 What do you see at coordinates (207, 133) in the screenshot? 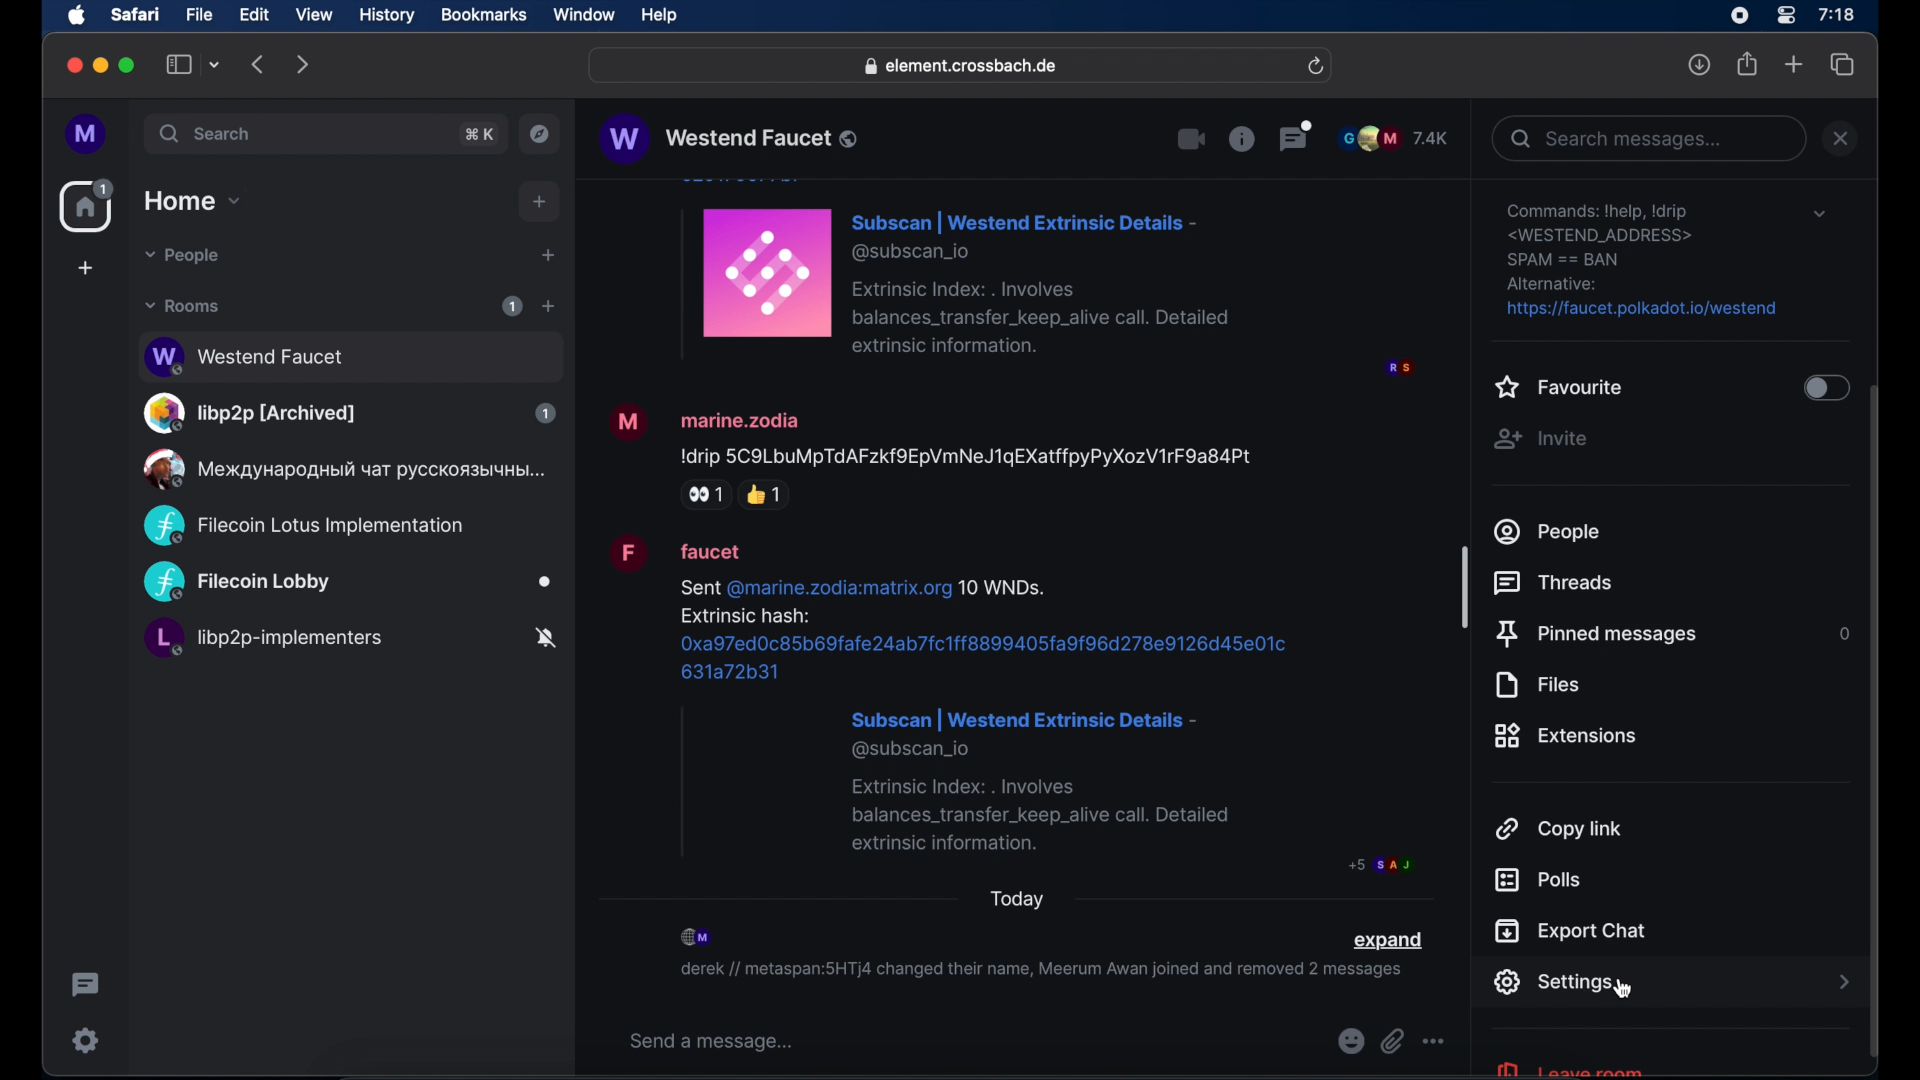
I see `search` at bounding box center [207, 133].